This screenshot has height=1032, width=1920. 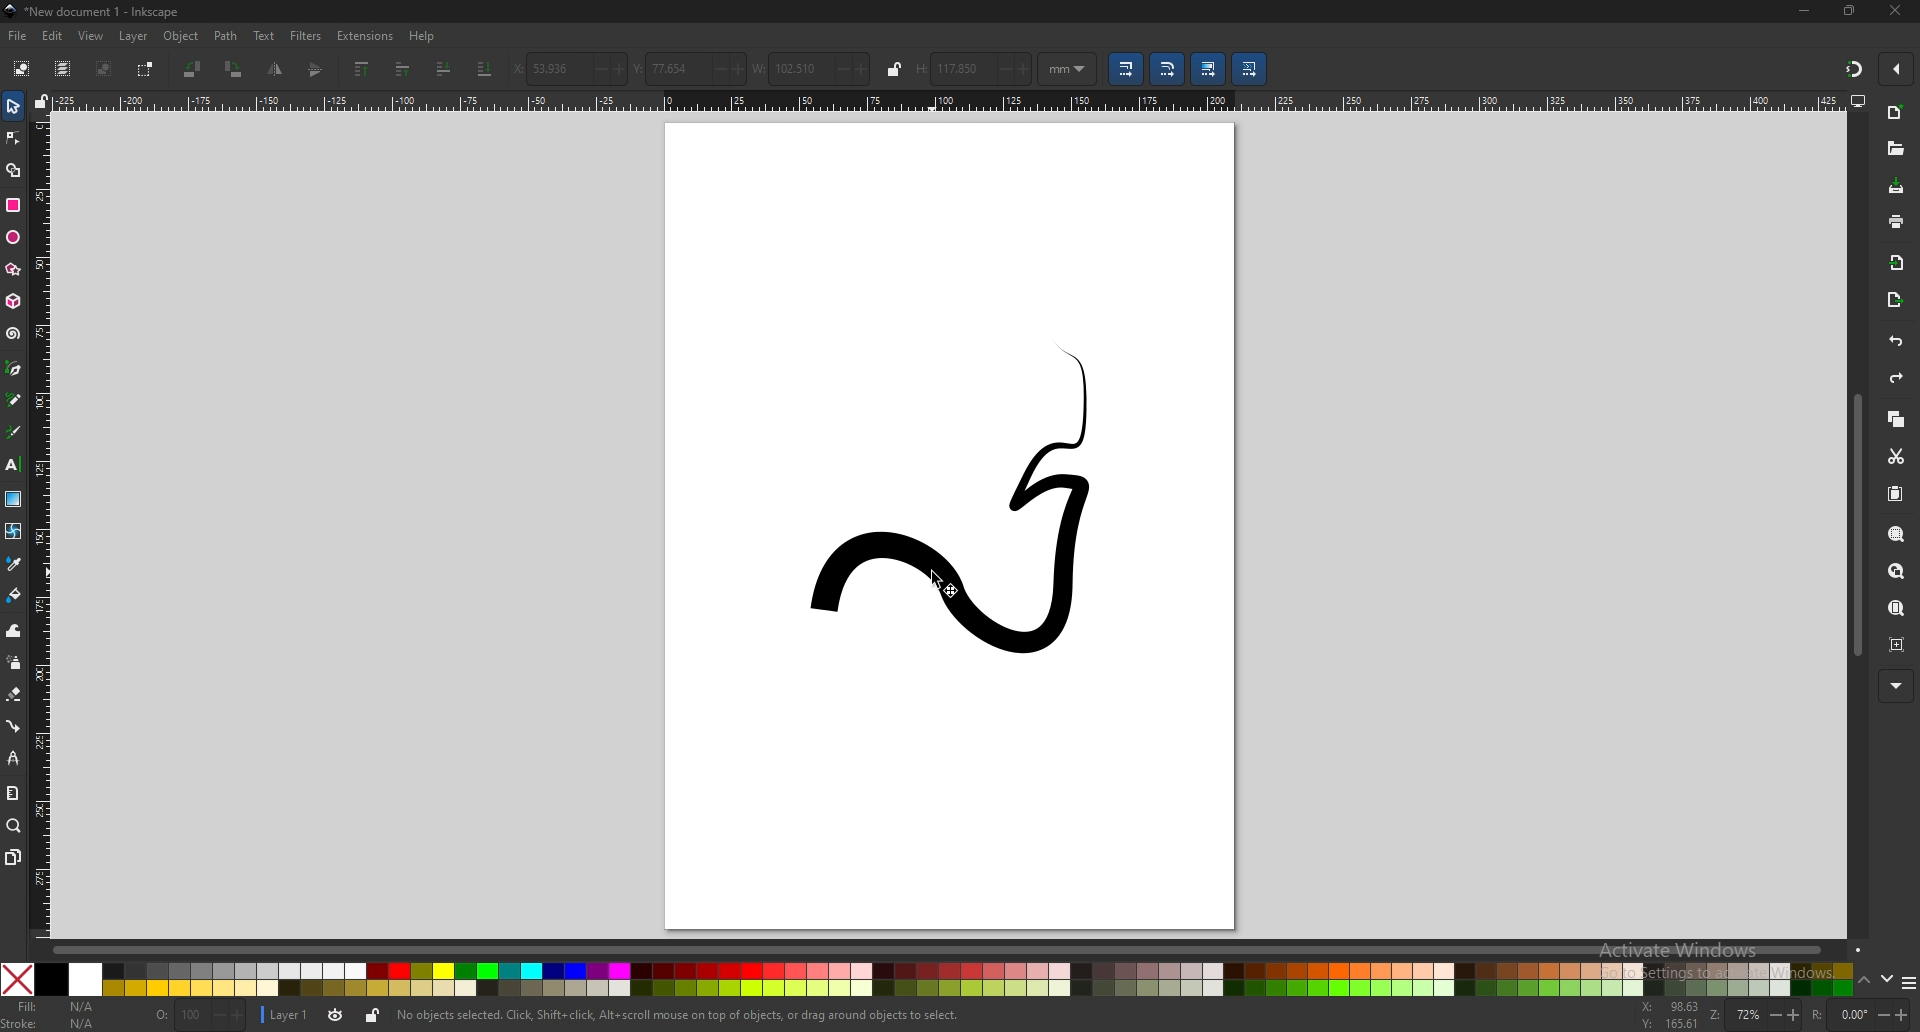 What do you see at coordinates (1897, 645) in the screenshot?
I see `zoom centre page` at bounding box center [1897, 645].